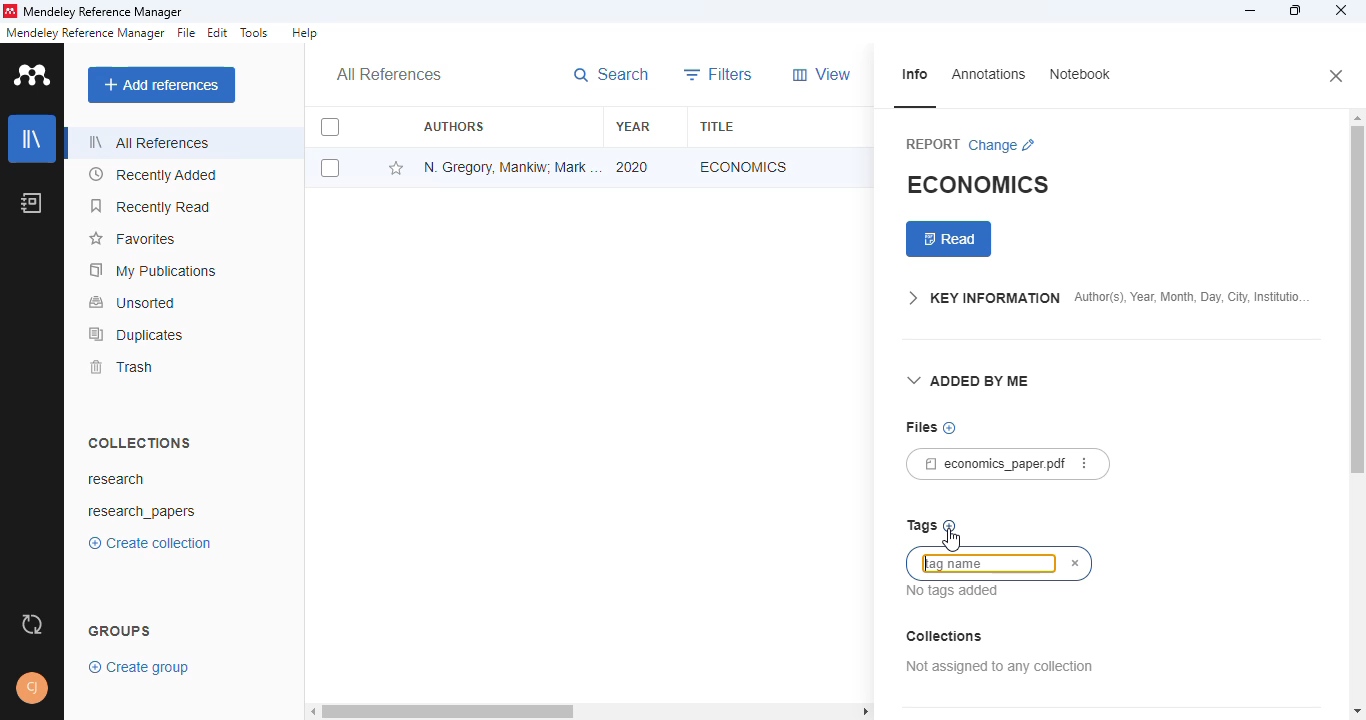 This screenshot has height=720, width=1366. I want to click on info, so click(914, 75).